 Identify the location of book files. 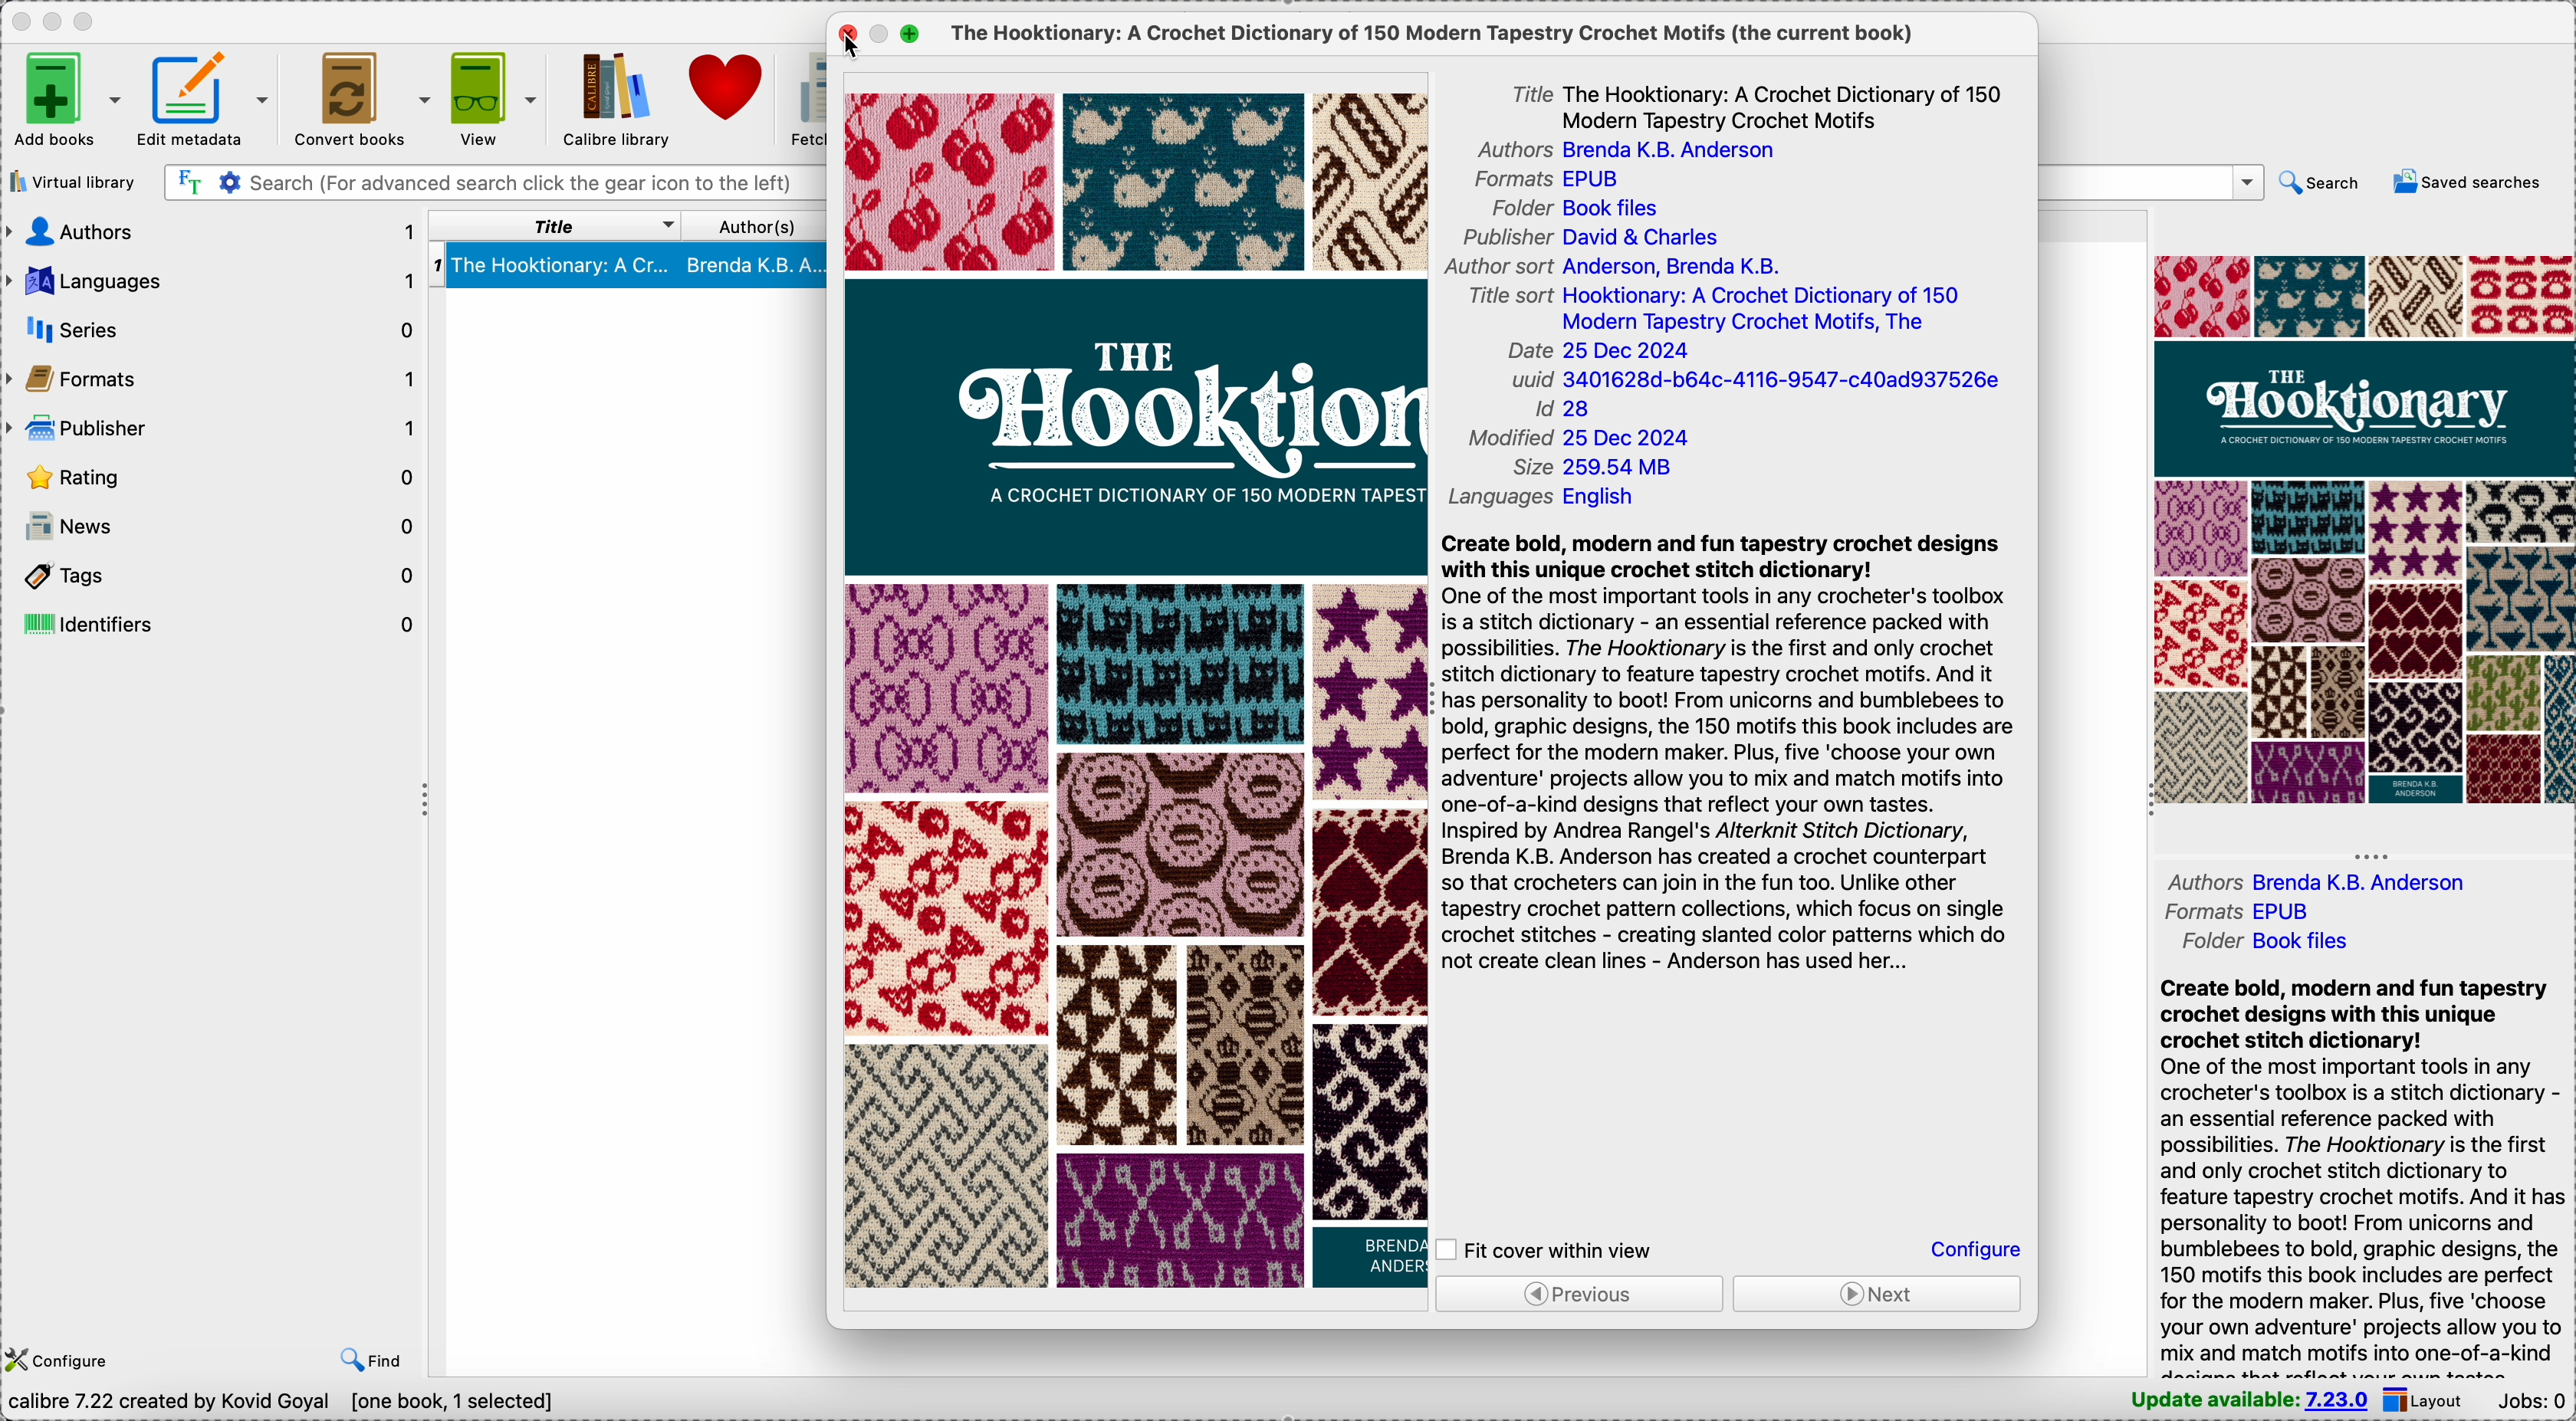
(1578, 206).